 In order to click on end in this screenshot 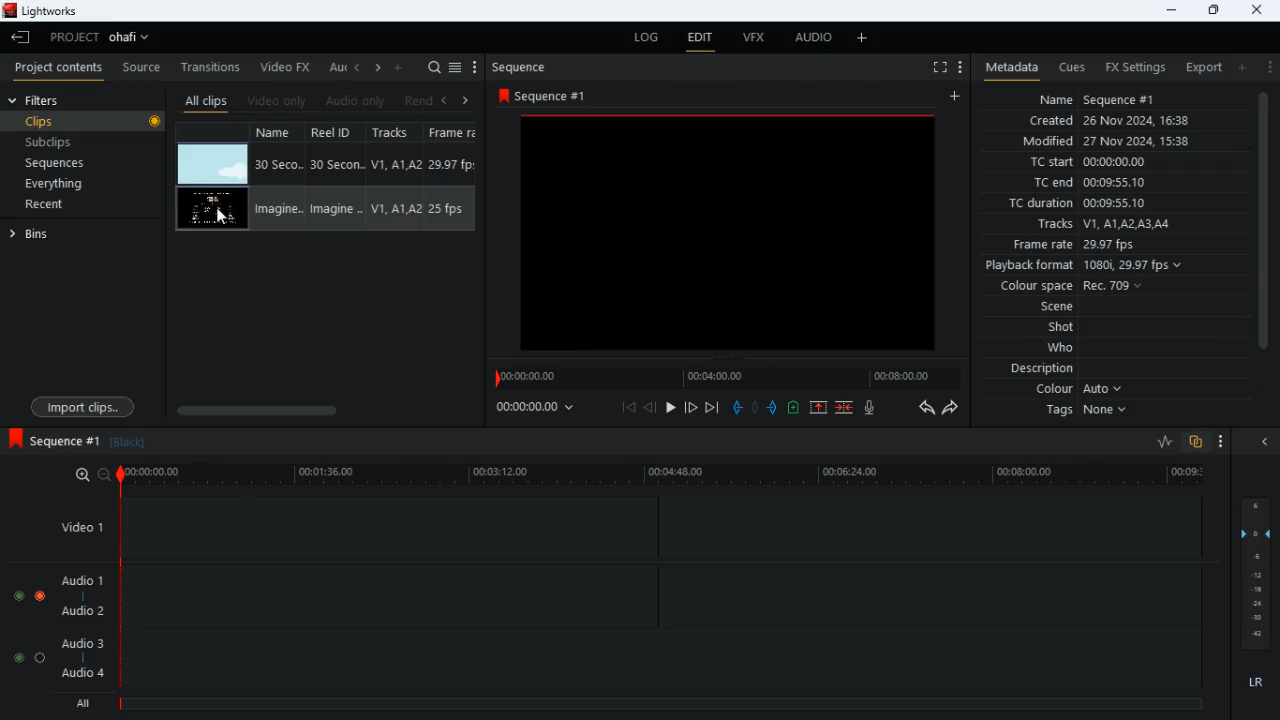, I will do `click(714, 407)`.